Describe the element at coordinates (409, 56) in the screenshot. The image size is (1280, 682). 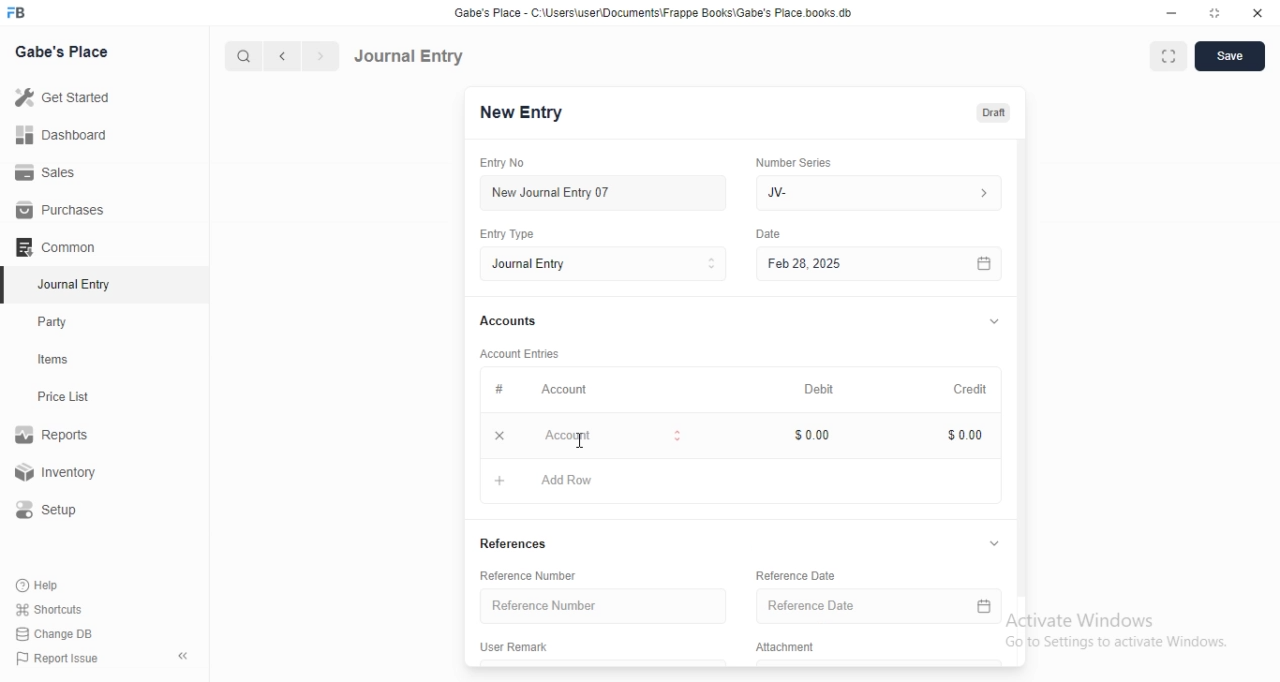
I see `Journal Entry` at that location.